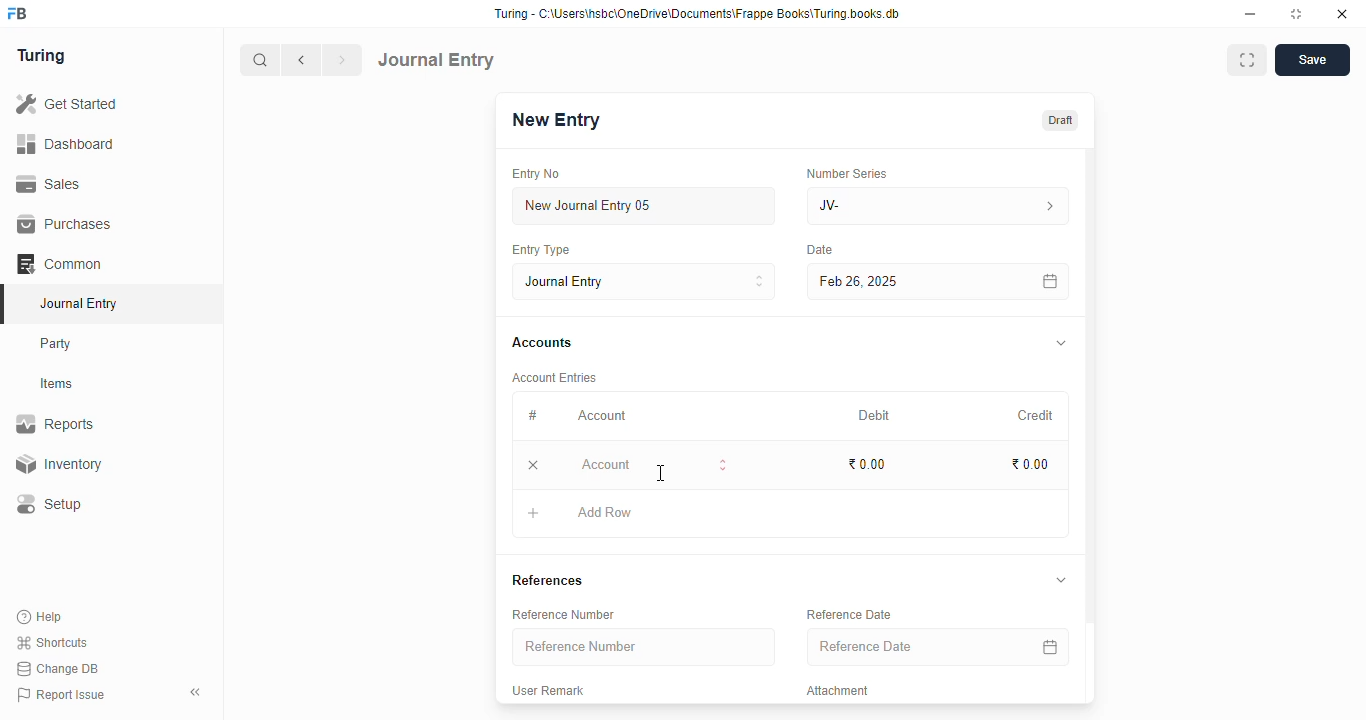 Image resolution: width=1366 pixels, height=720 pixels. What do you see at coordinates (197, 692) in the screenshot?
I see `toggle sidebar` at bounding box center [197, 692].